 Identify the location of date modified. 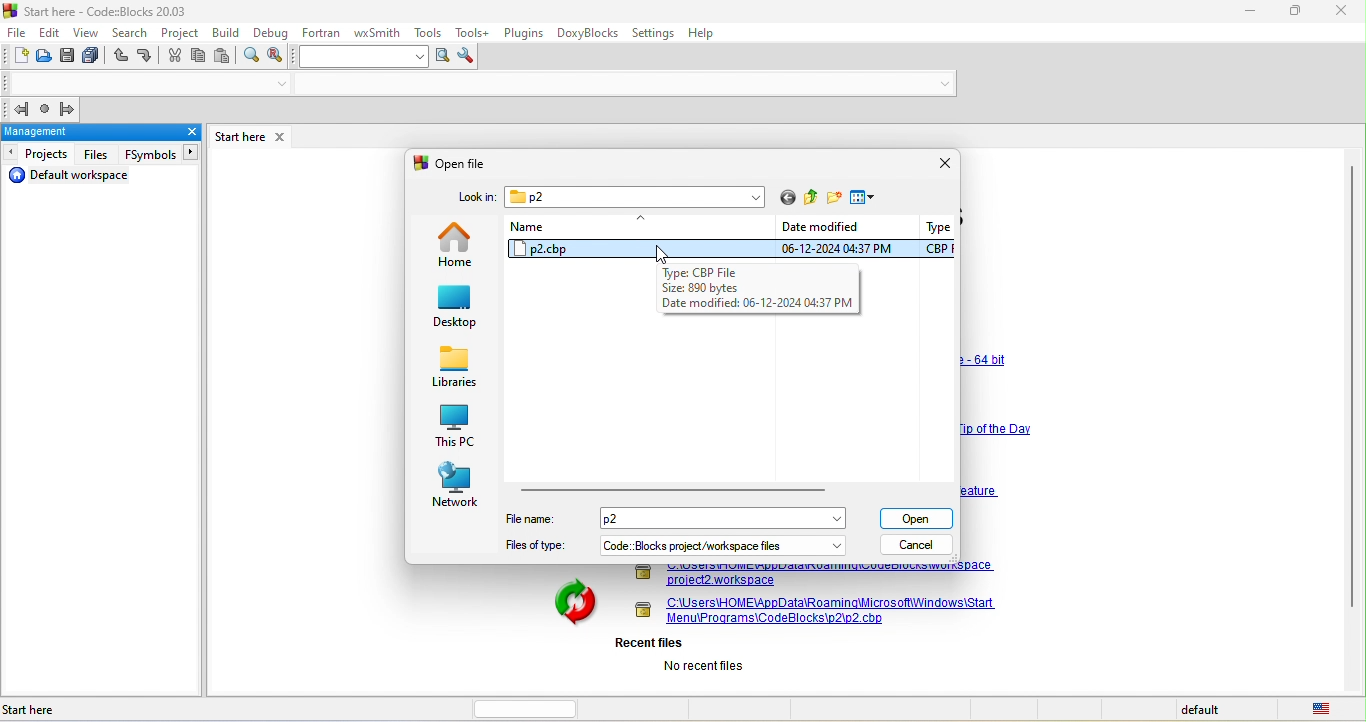
(840, 237).